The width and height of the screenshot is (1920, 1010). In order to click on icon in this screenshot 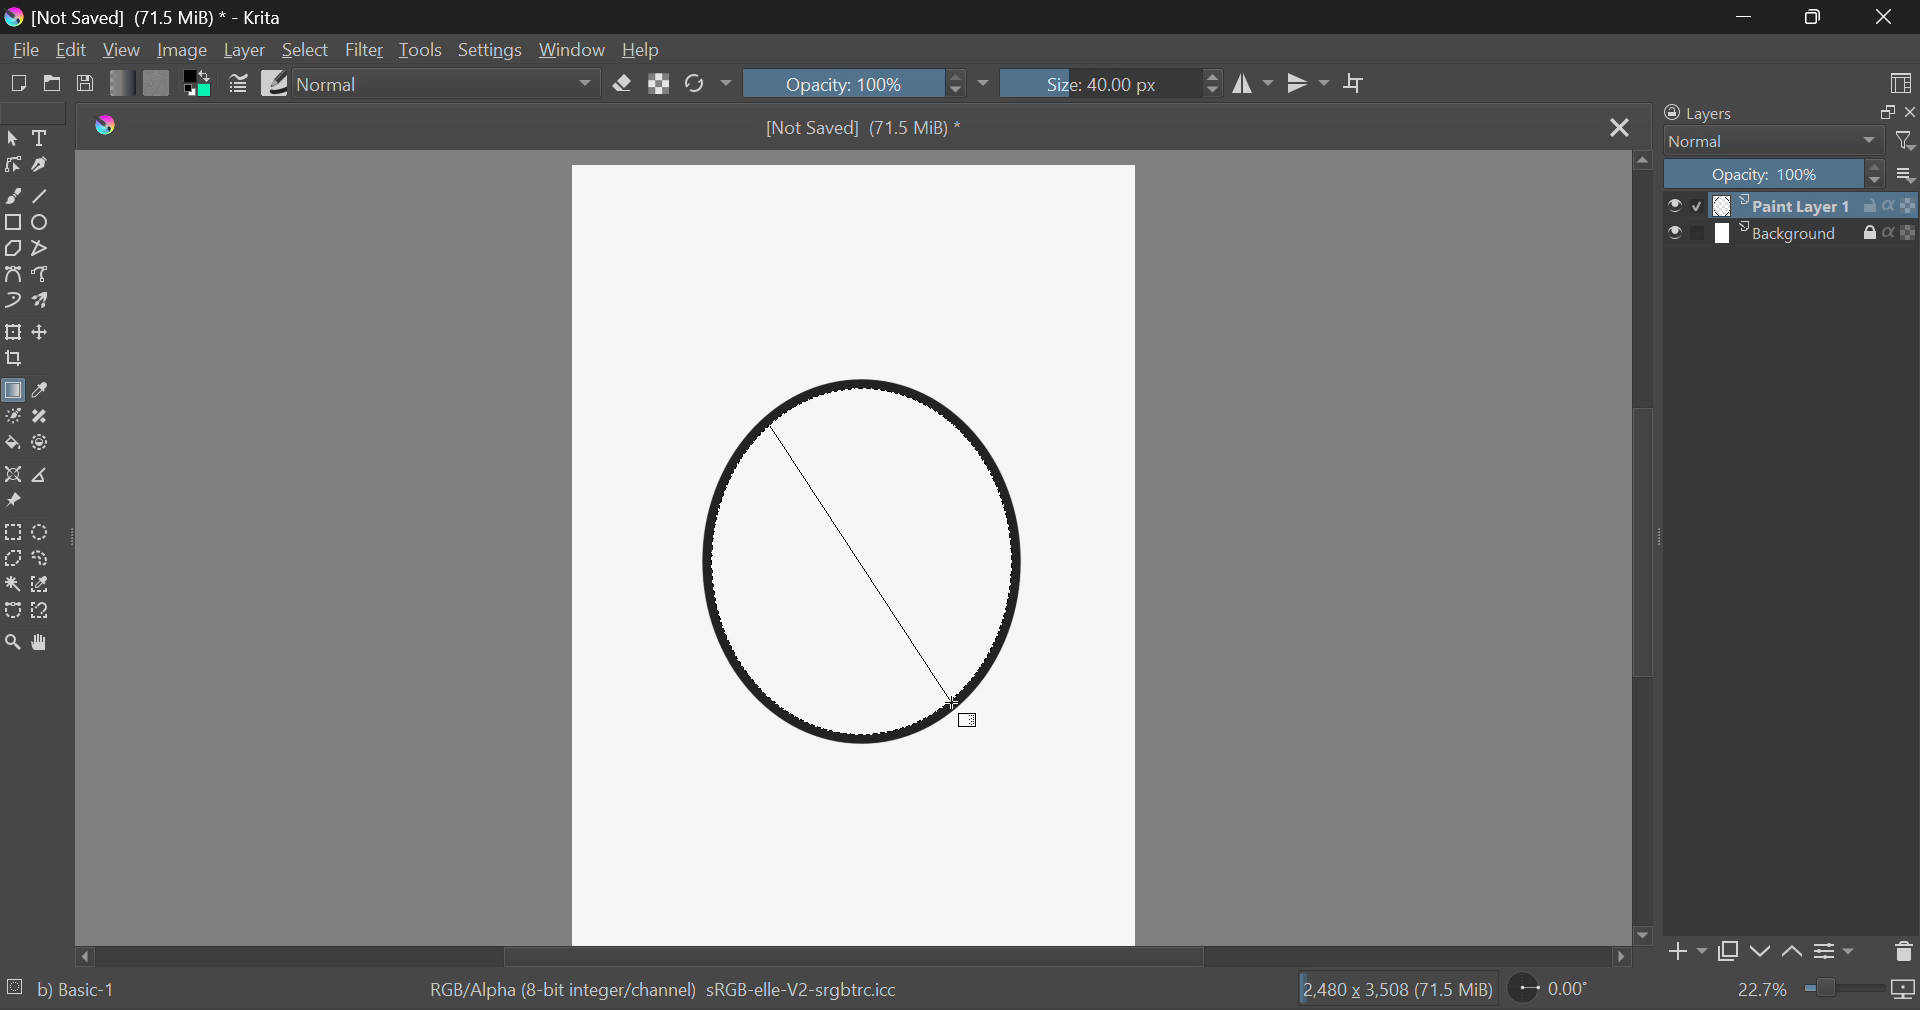, I will do `click(1906, 993)`.